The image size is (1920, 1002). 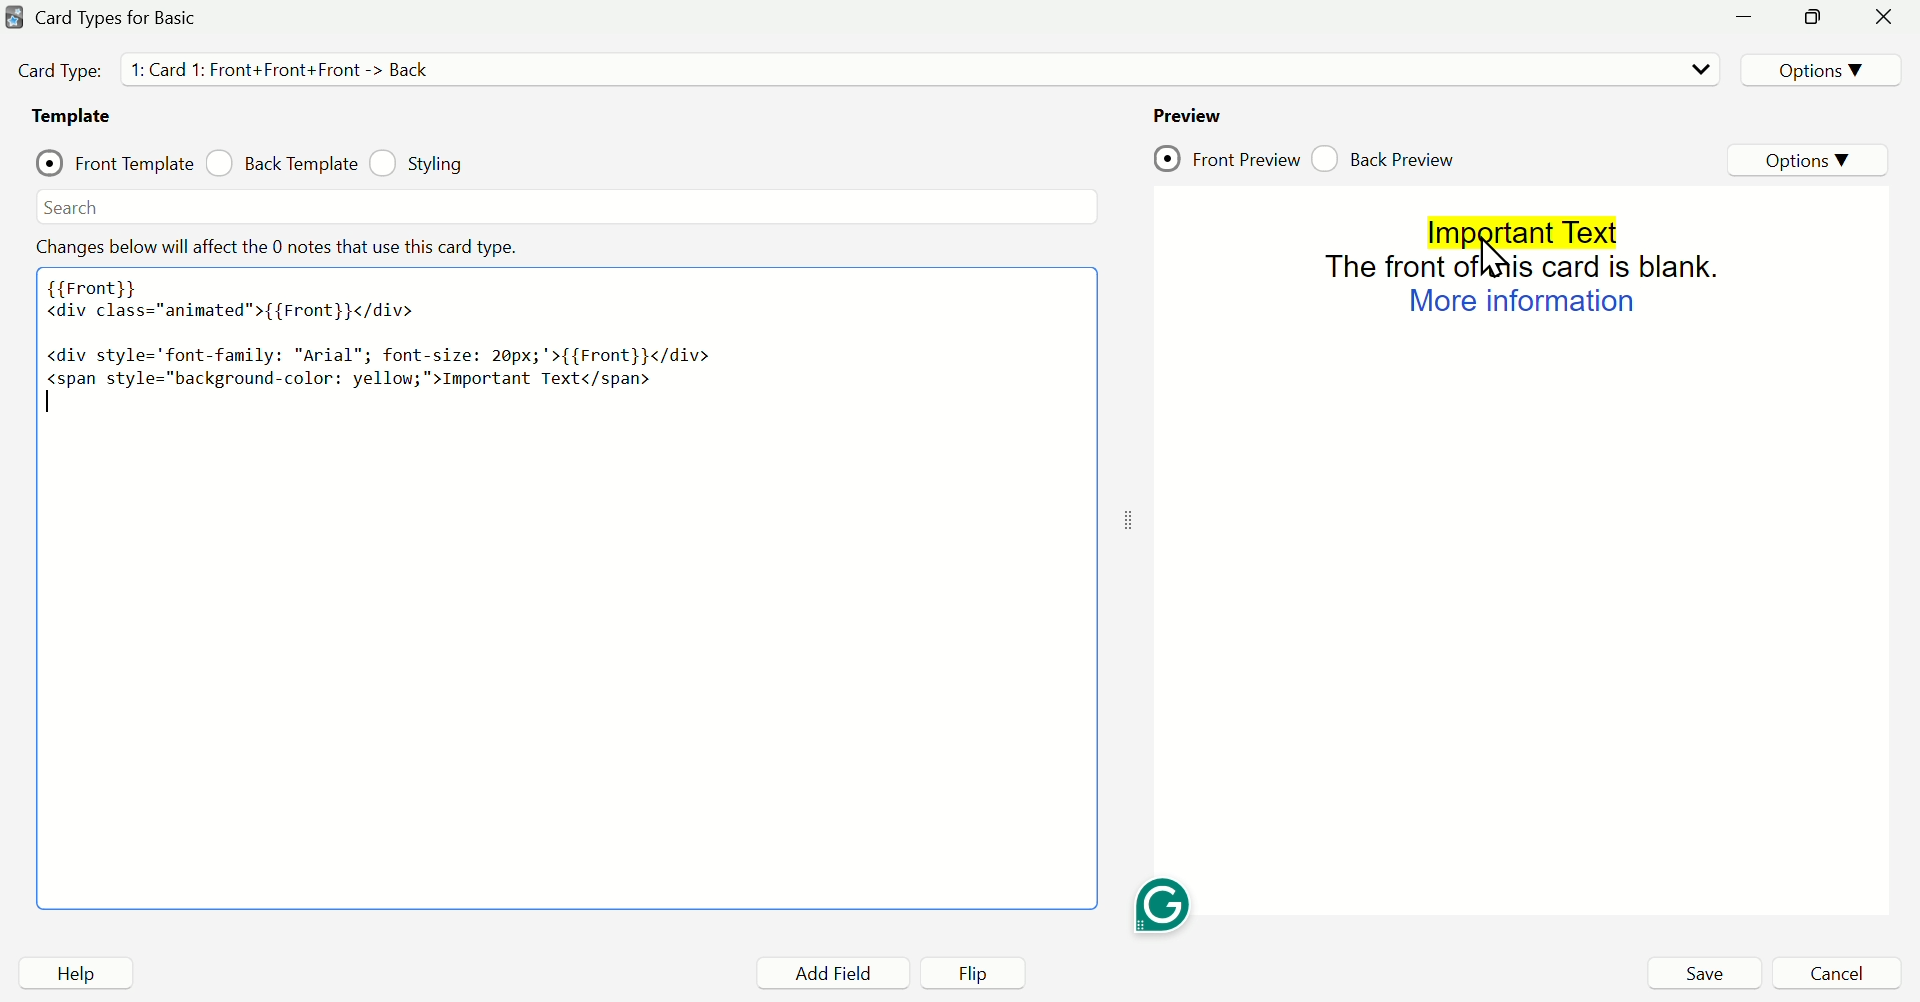 What do you see at coordinates (1819, 69) in the screenshot?
I see `Options` at bounding box center [1819, 69].